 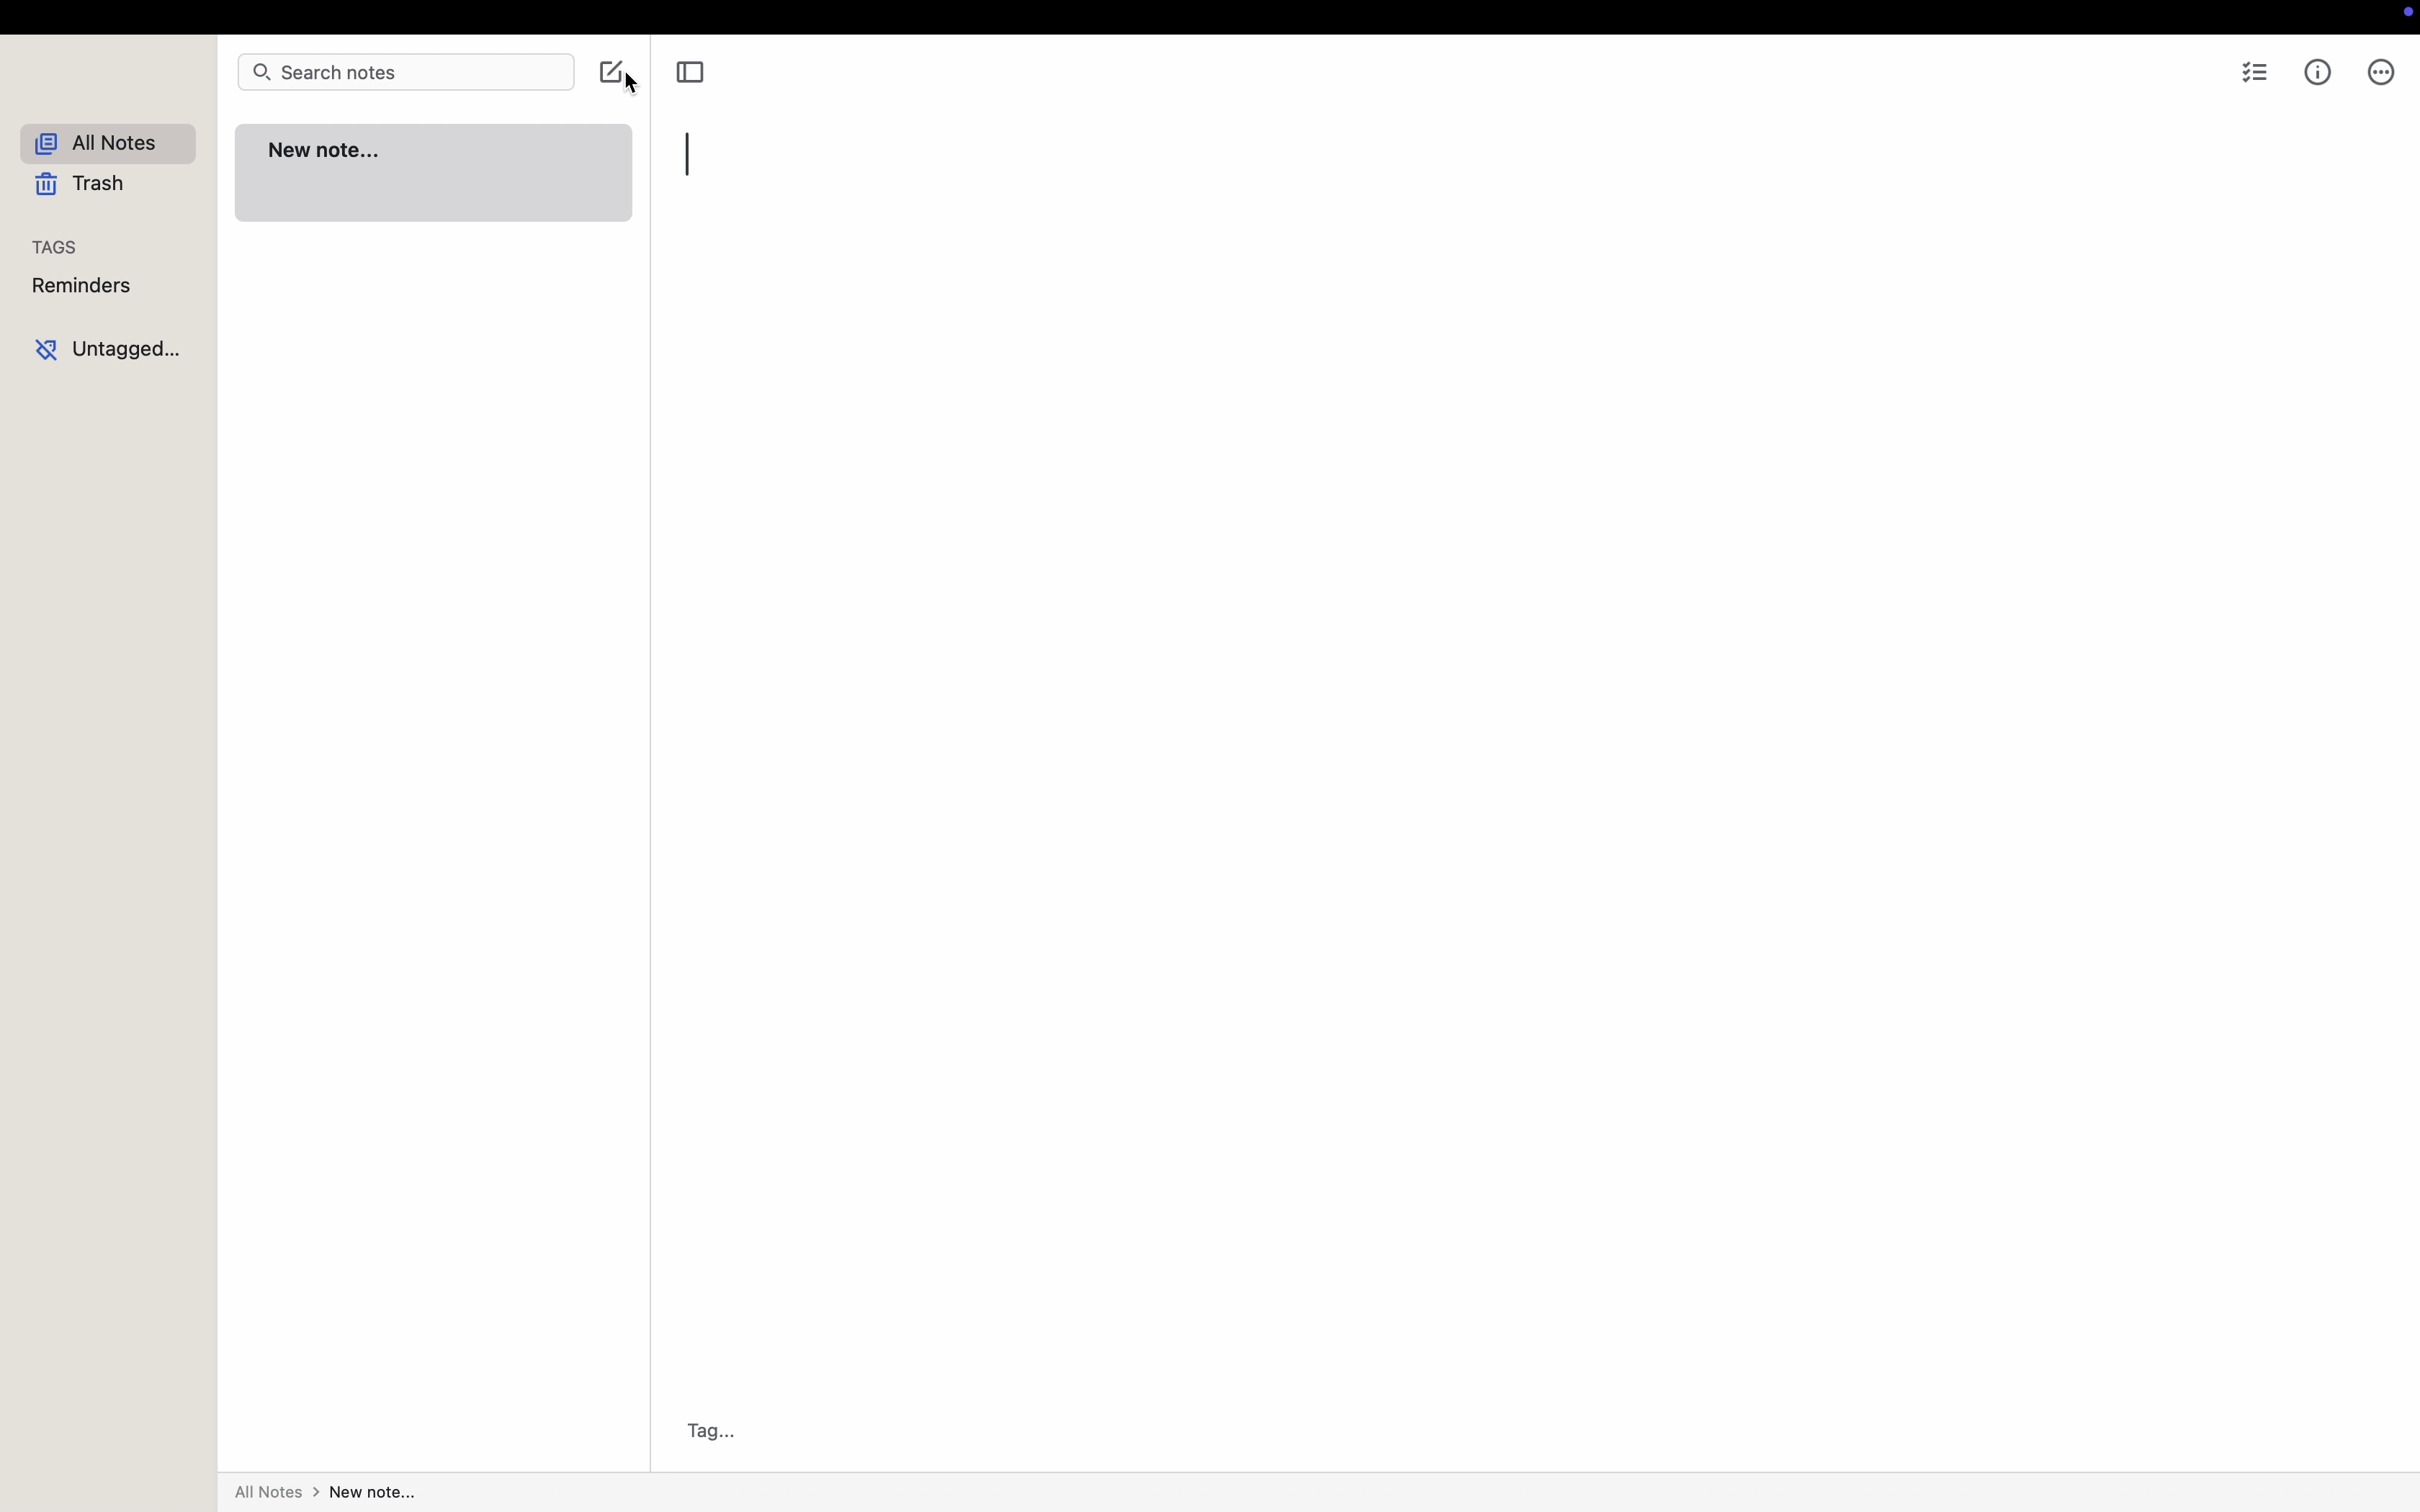 I want to click on all notes>New Note..., so click(x=327, y=1489).